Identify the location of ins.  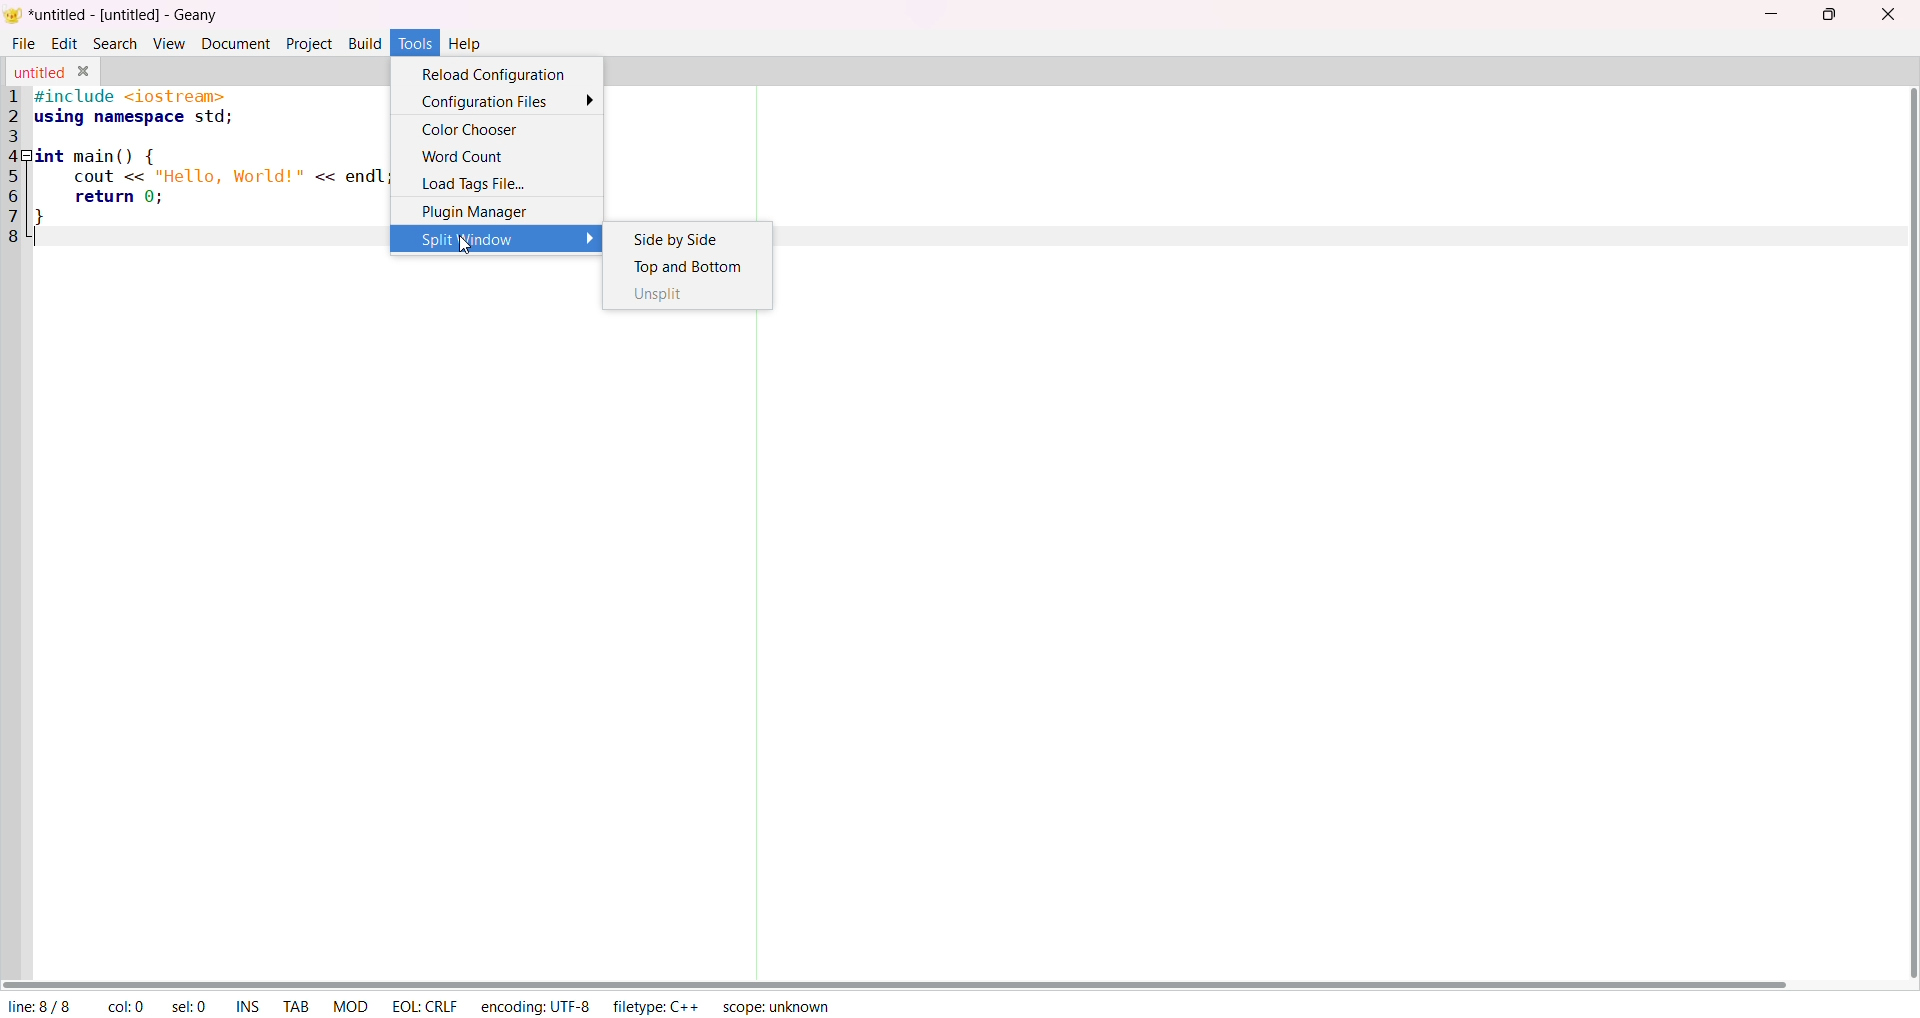
(245, 1004).